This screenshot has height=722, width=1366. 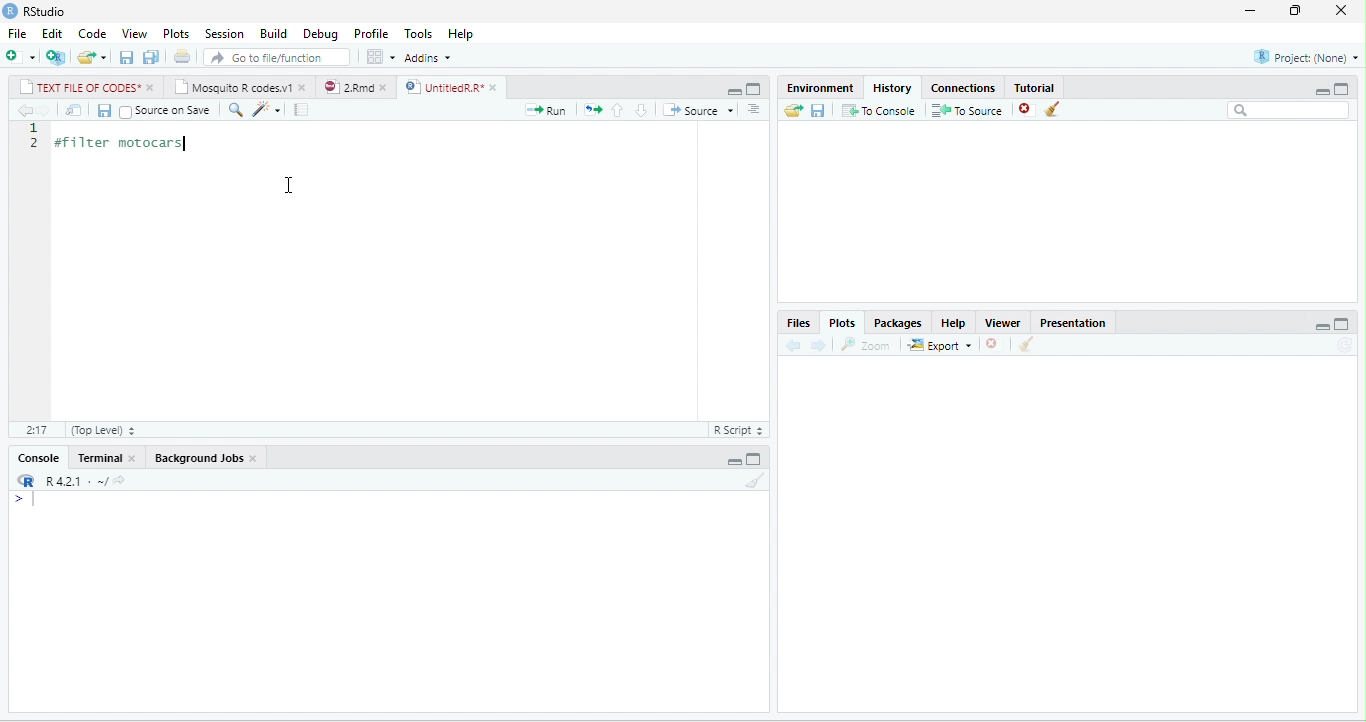 What do you see at coordinates (254, 459) in the screenshot?
I see `close` at bounding box center [254, 459].